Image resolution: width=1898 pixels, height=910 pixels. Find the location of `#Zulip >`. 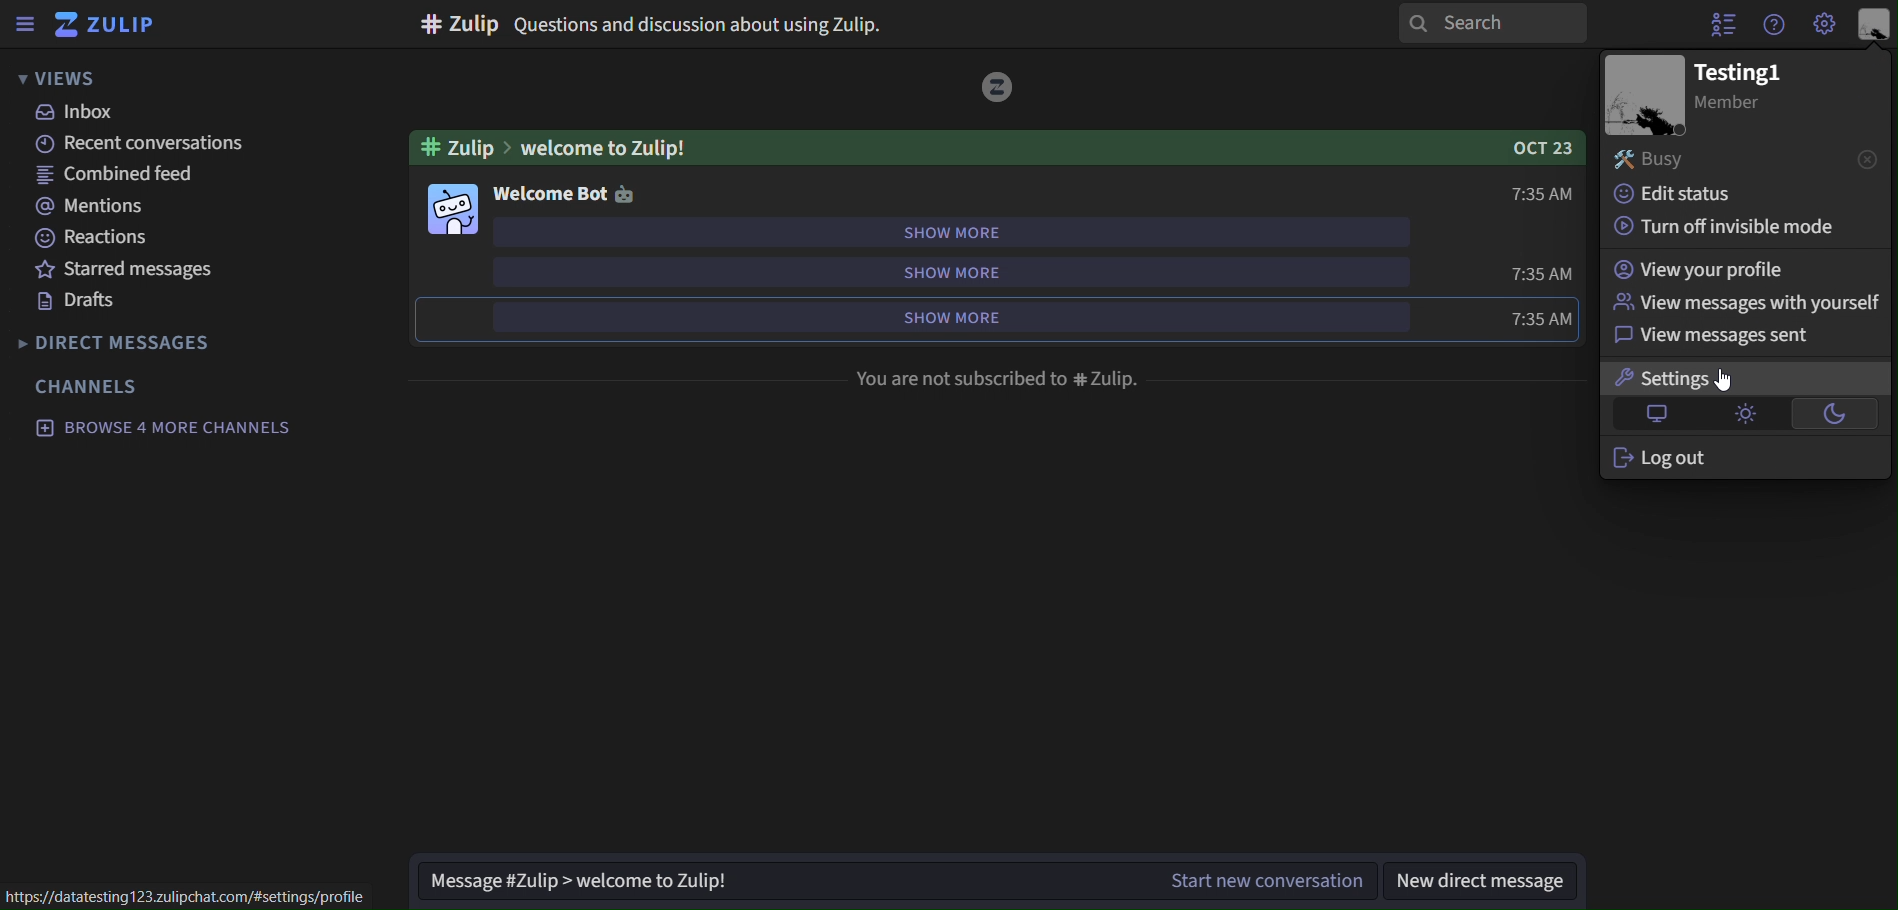

#Zulip > is located at coordinates (462, 148).